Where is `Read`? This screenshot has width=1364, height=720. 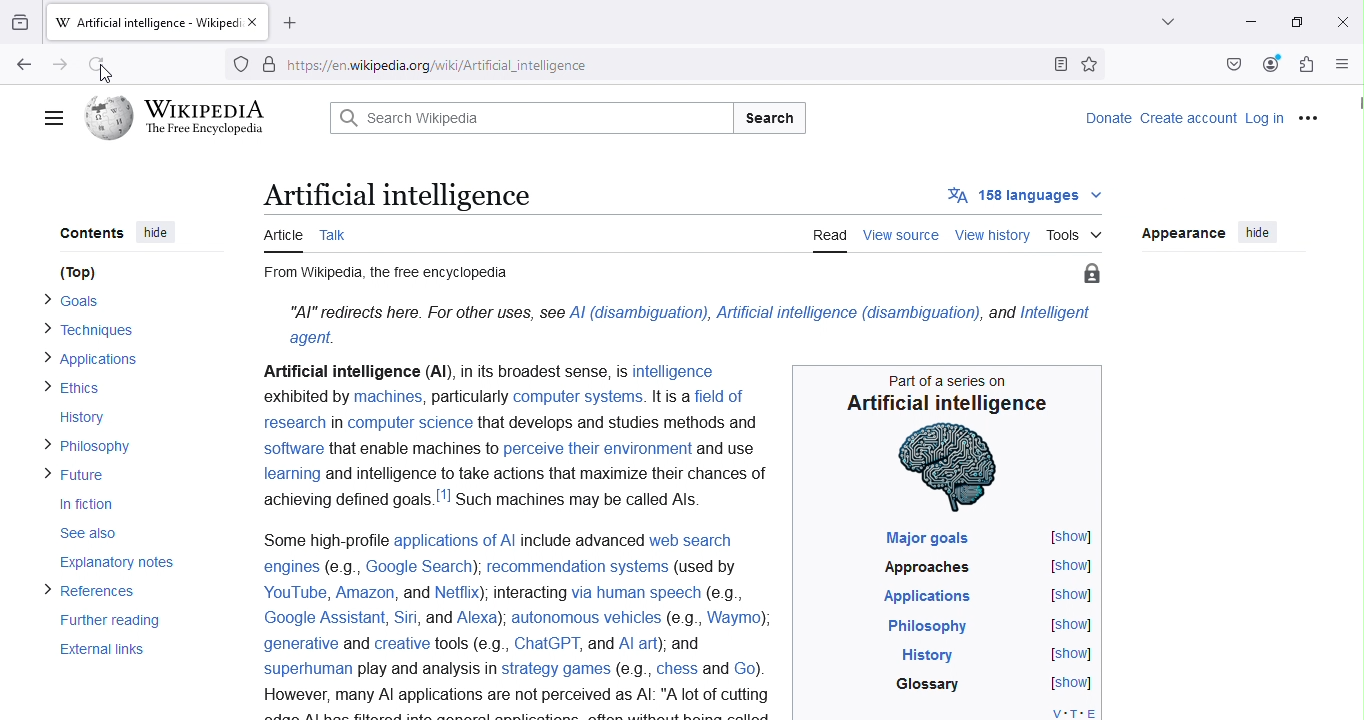 Read is located at coordinates (829, 235).